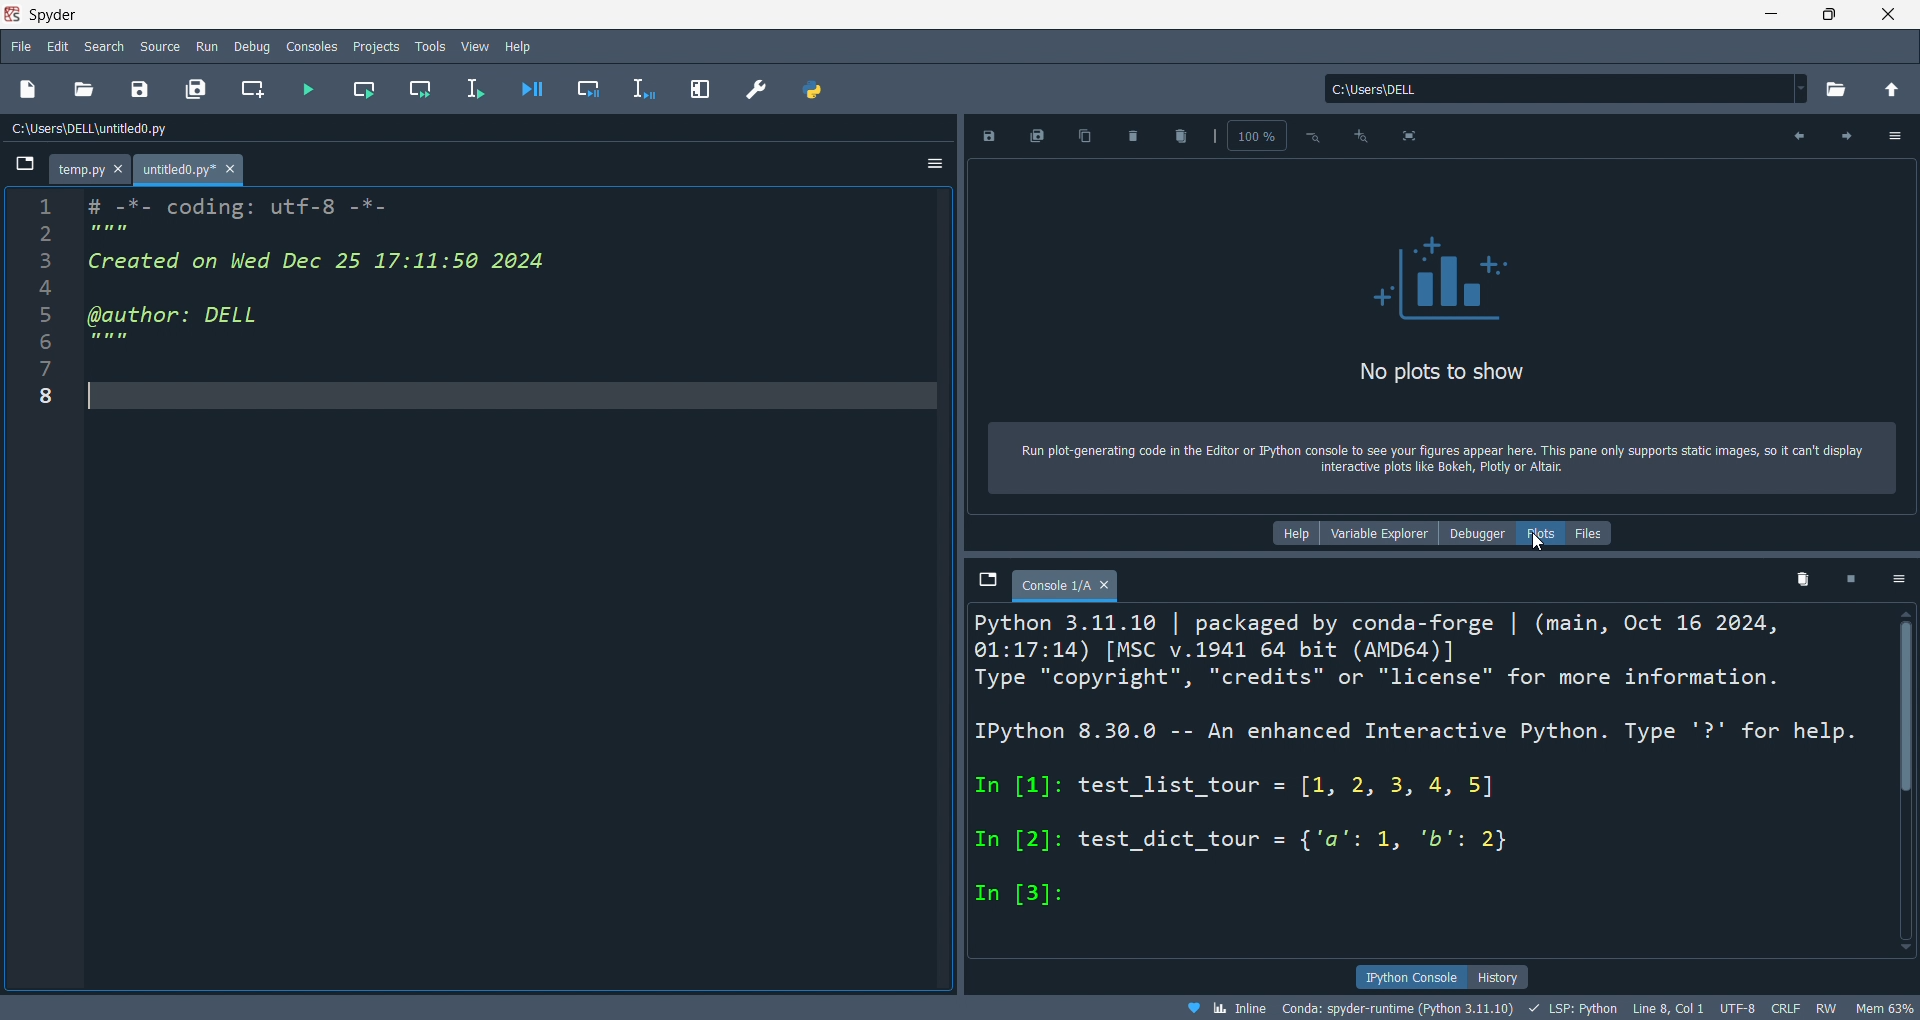 This screenshot has height=1020, width=1920. I want to click on search, so click(106, 45).